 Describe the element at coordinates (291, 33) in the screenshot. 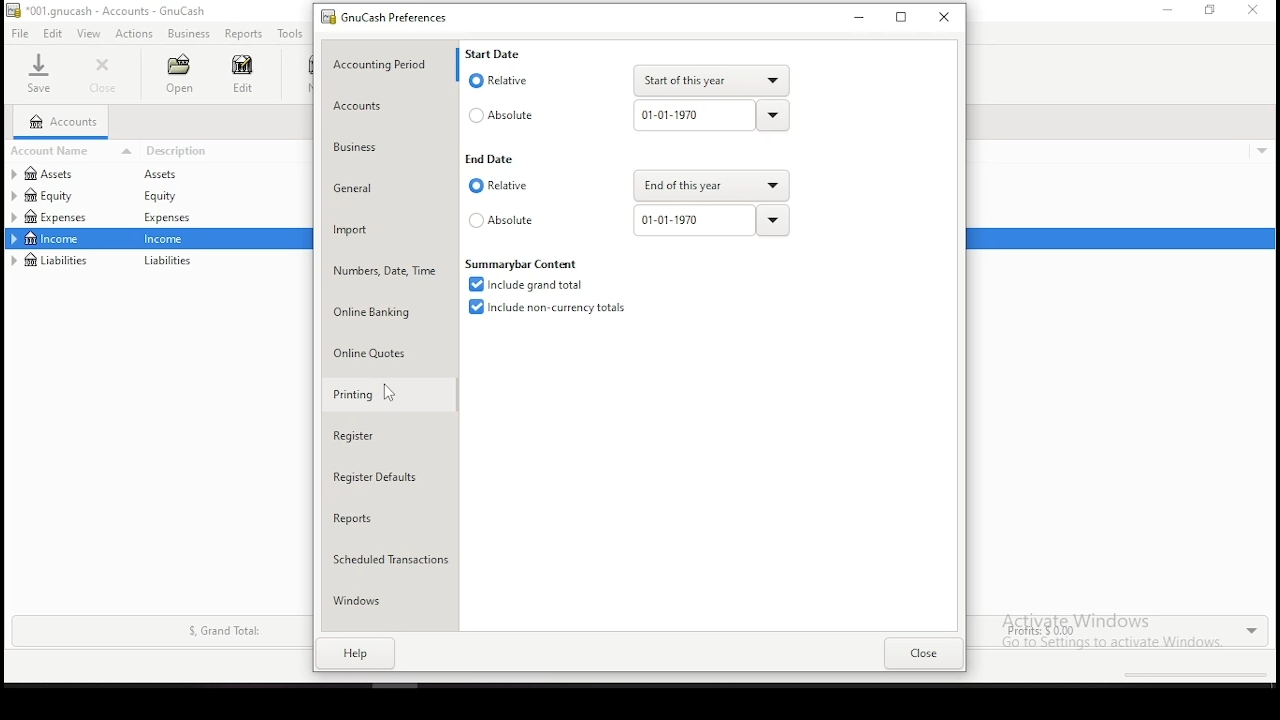

I see `tools` at that location.